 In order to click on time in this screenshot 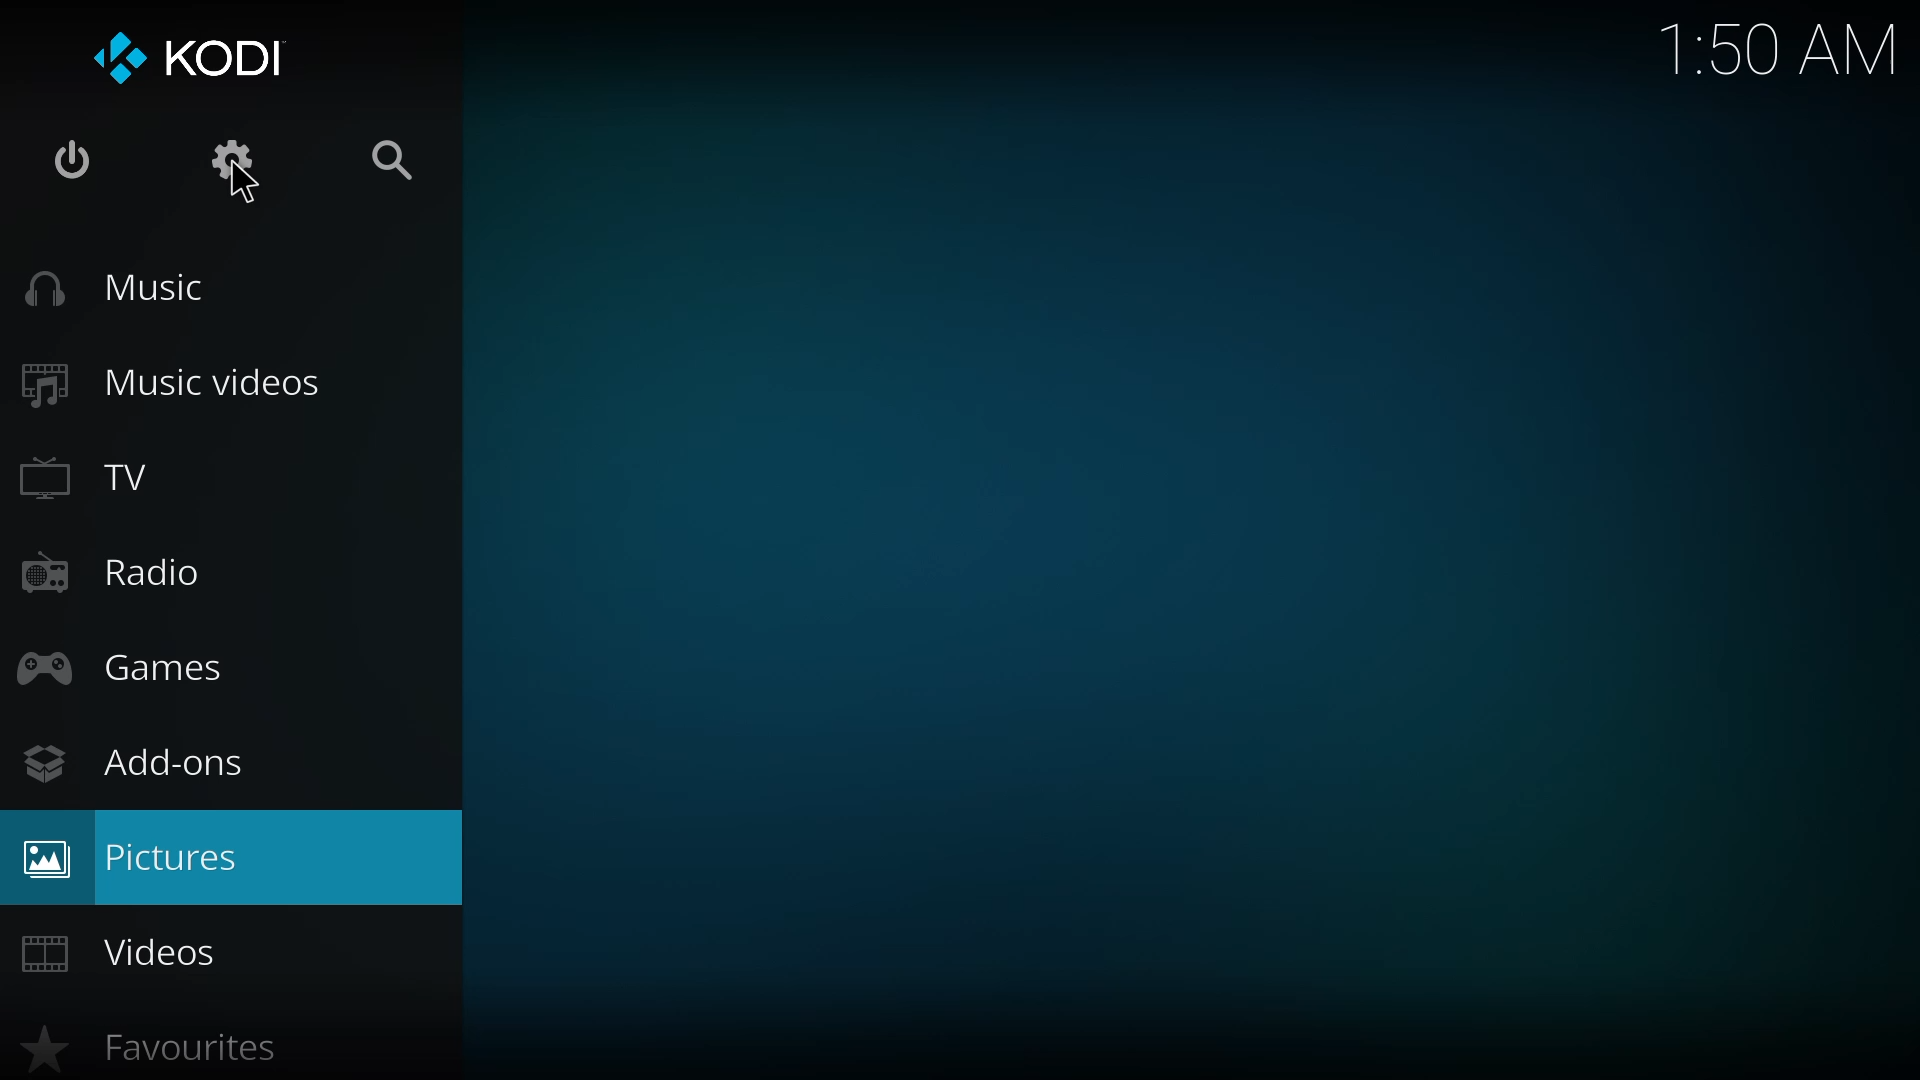, I will do `click(1773, 49)`.